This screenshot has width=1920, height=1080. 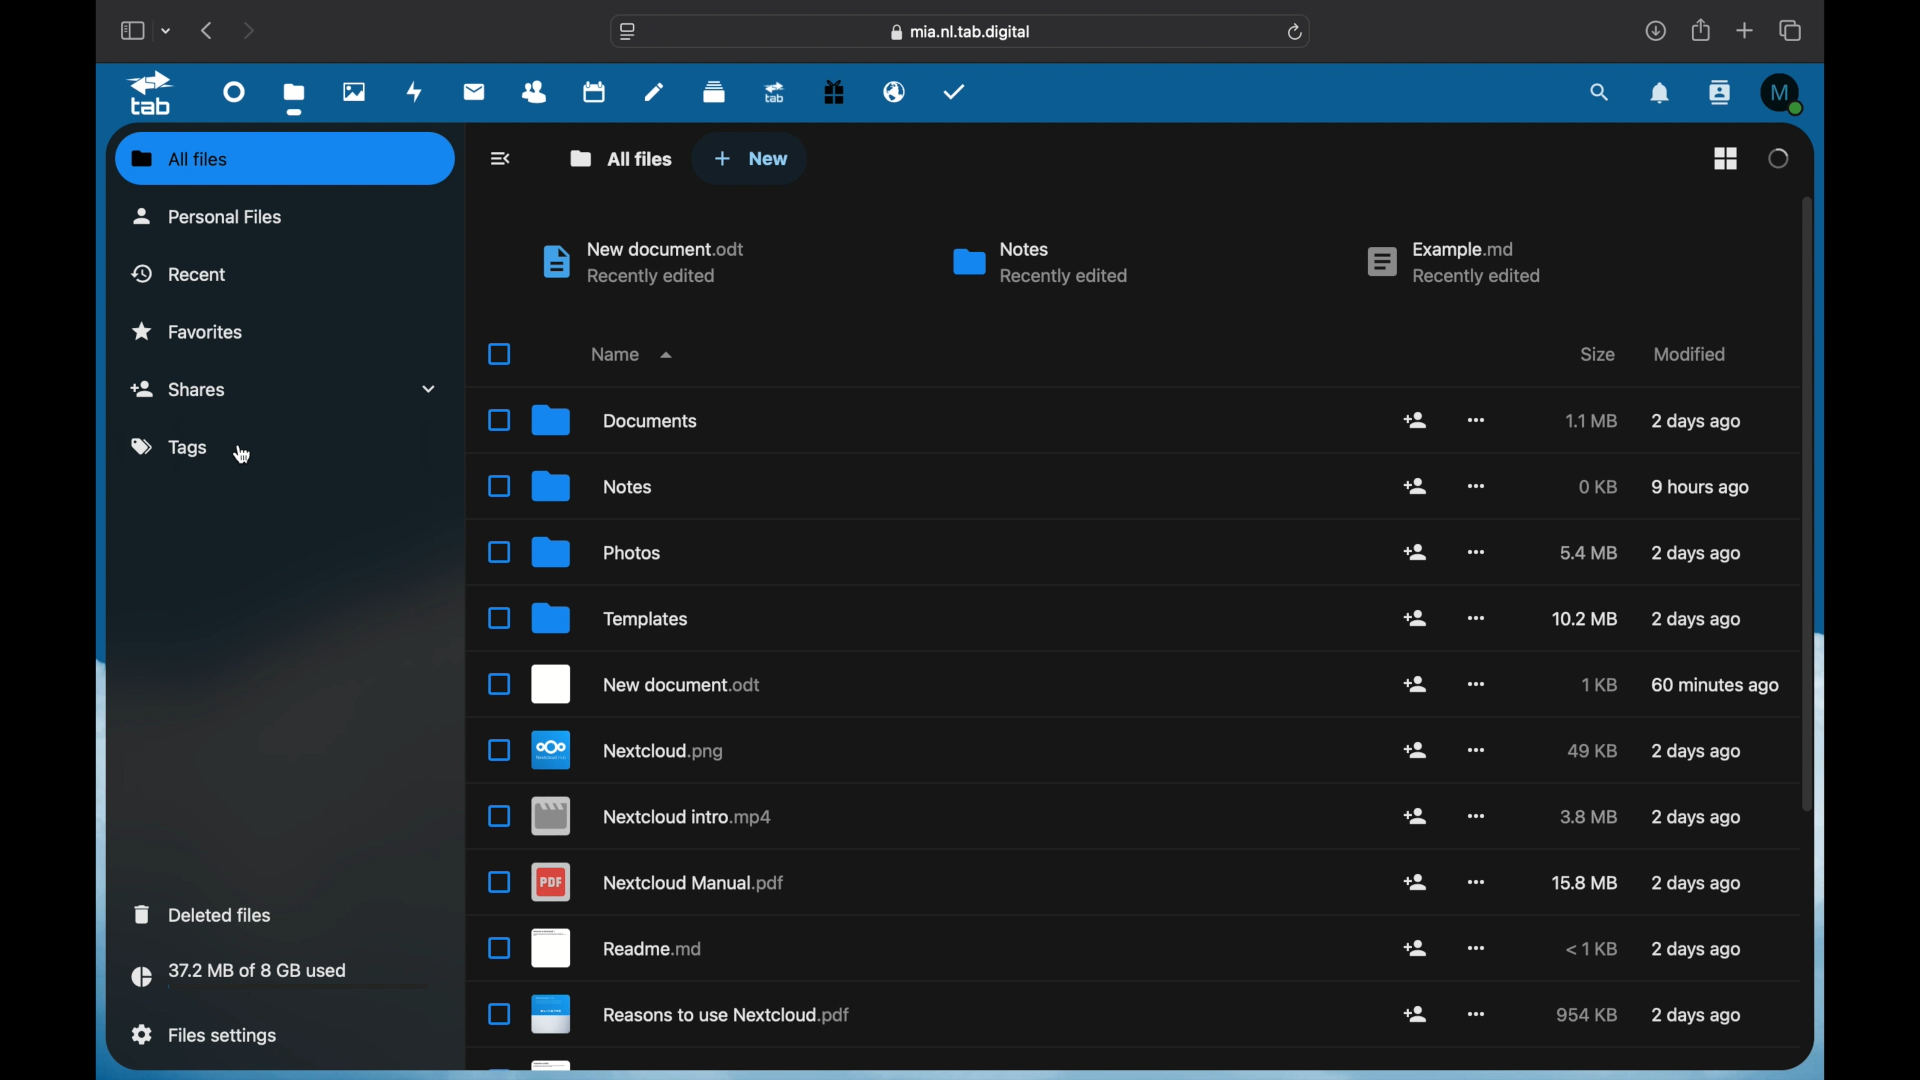 I want to click on Unselected checkbox, so click(x=497, y=1013).